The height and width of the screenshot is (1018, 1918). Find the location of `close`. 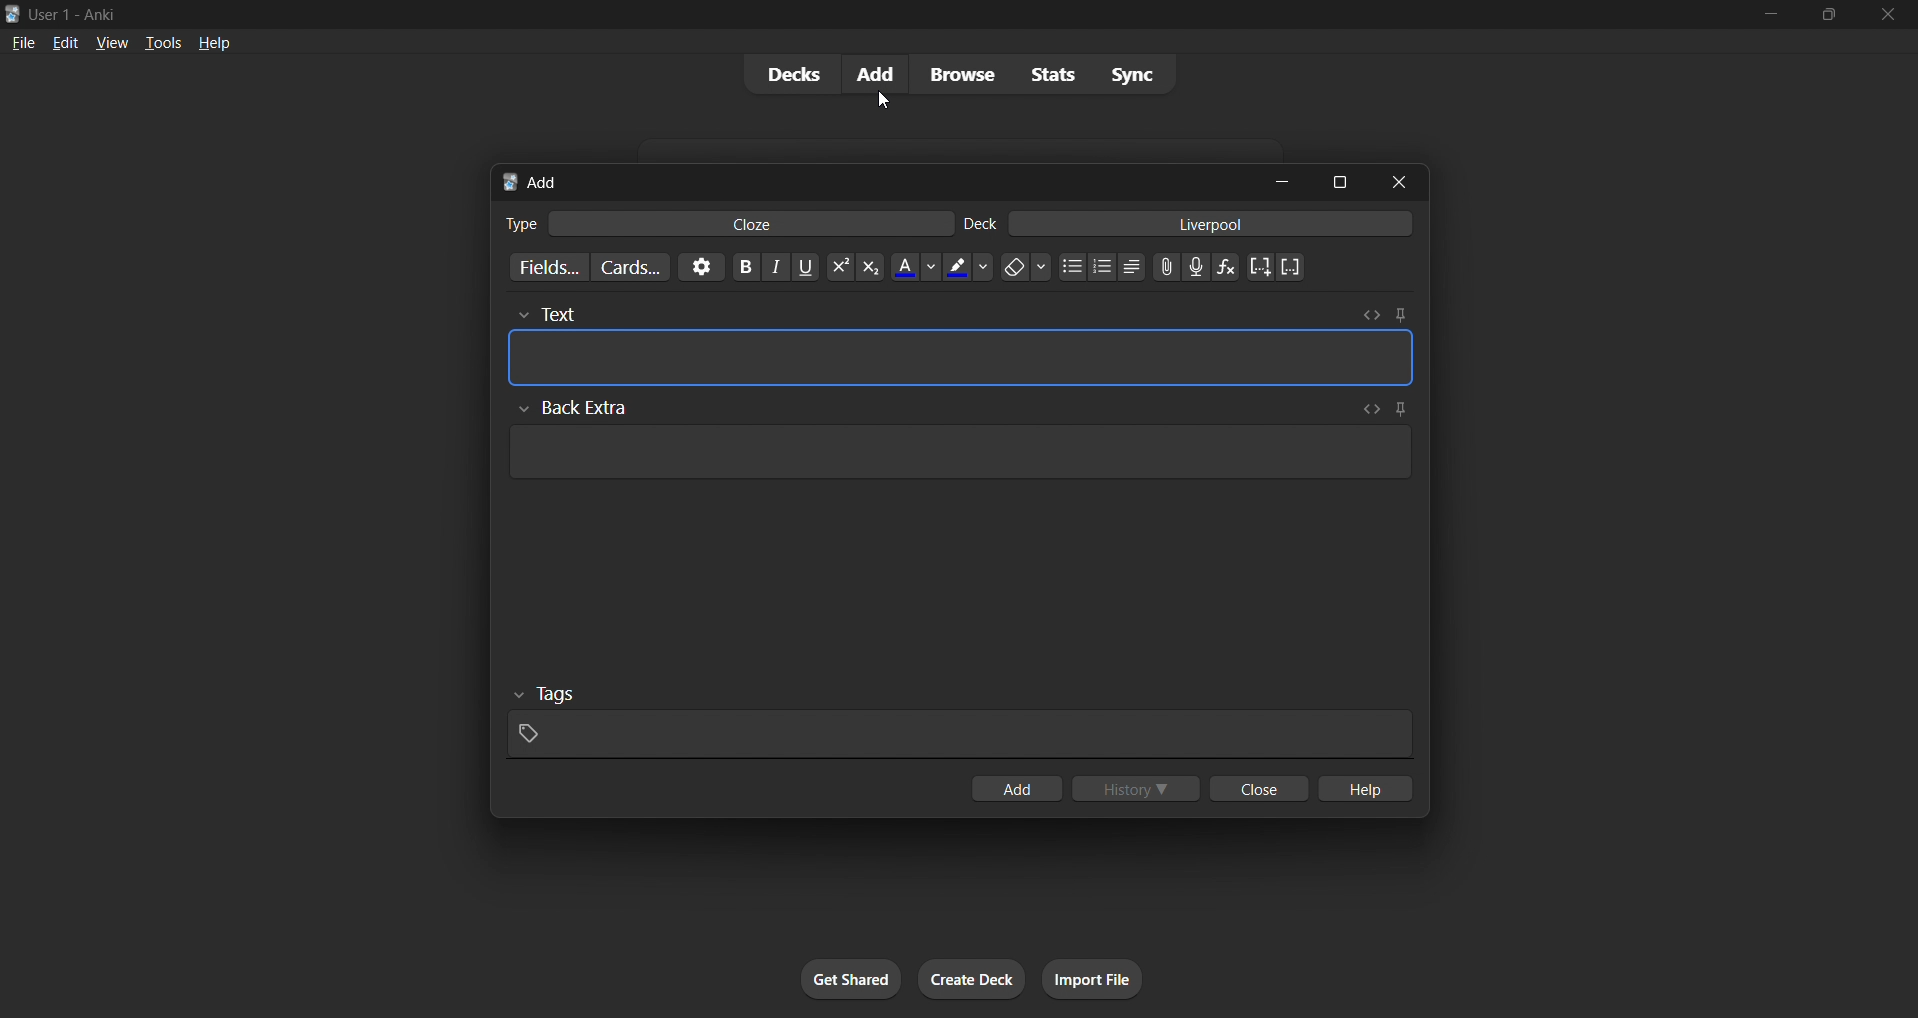

close is located at coordinates (1261, 788).